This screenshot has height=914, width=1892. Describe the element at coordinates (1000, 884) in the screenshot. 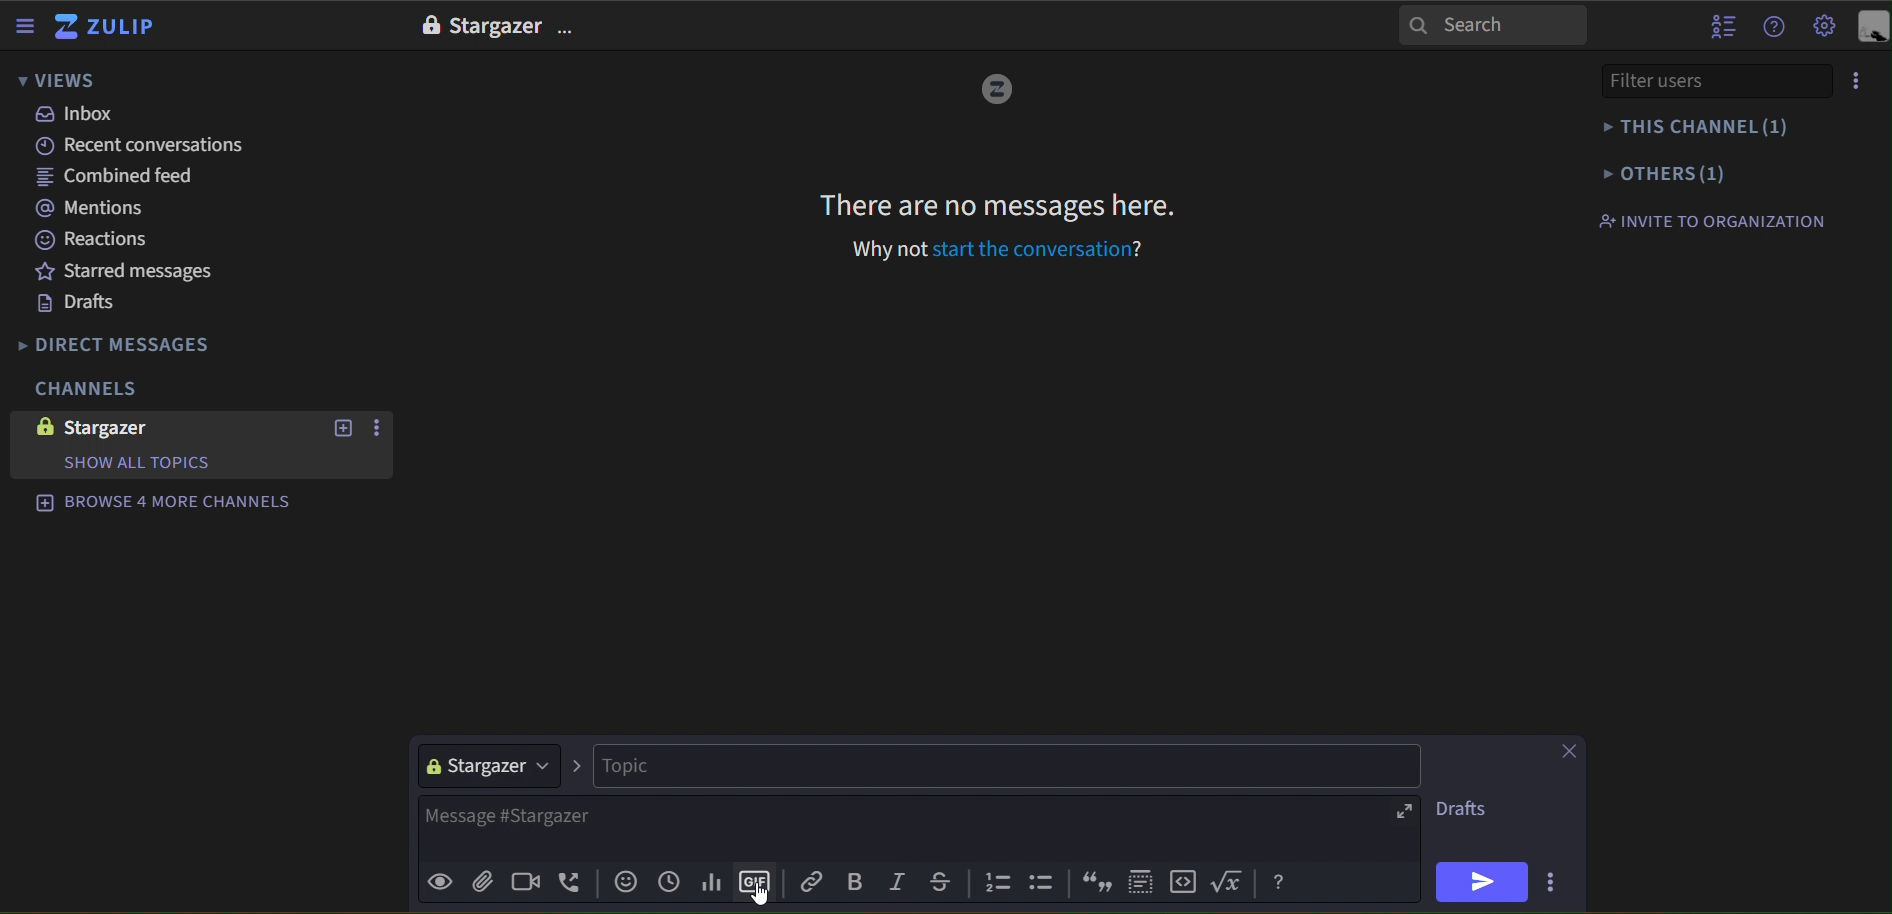

I see `listing` at that location.